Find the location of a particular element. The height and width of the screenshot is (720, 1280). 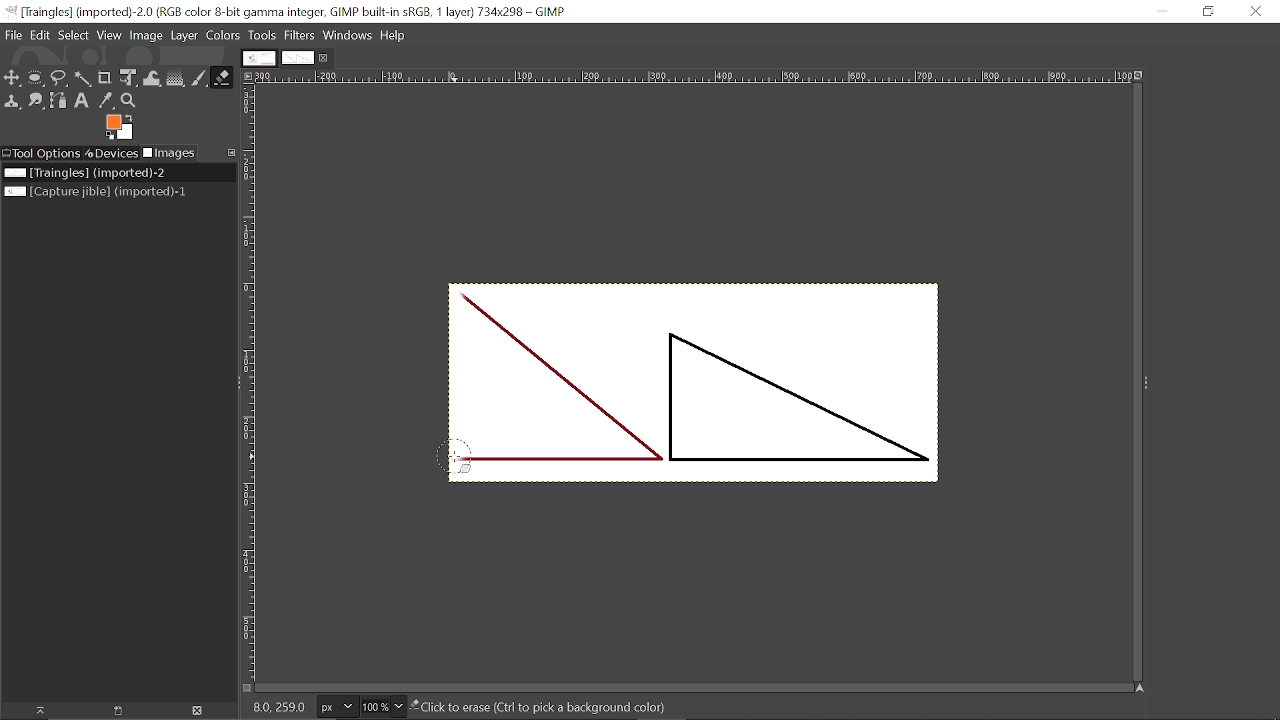

CLose is located at coordinates (1257, 13).